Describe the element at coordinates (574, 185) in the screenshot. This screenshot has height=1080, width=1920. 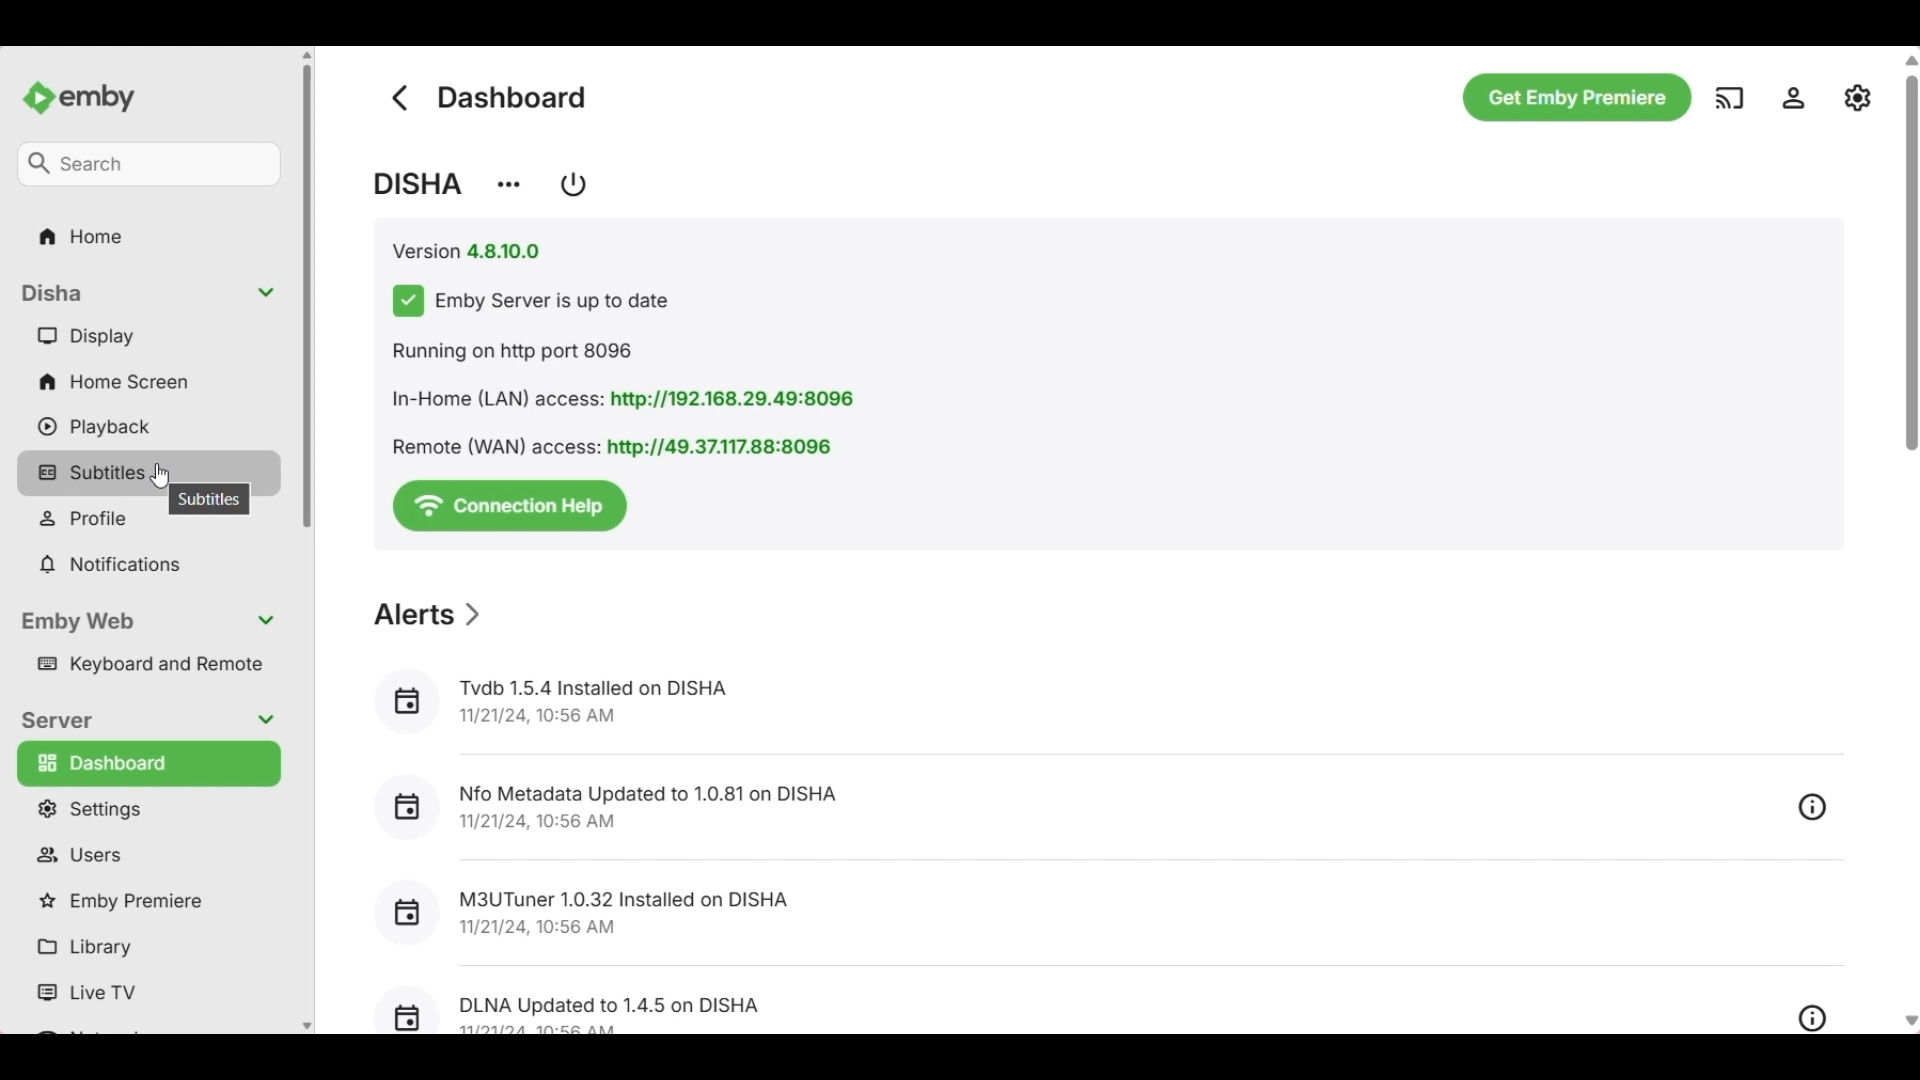
I see `Restart/Shutdown Emby` at that location.